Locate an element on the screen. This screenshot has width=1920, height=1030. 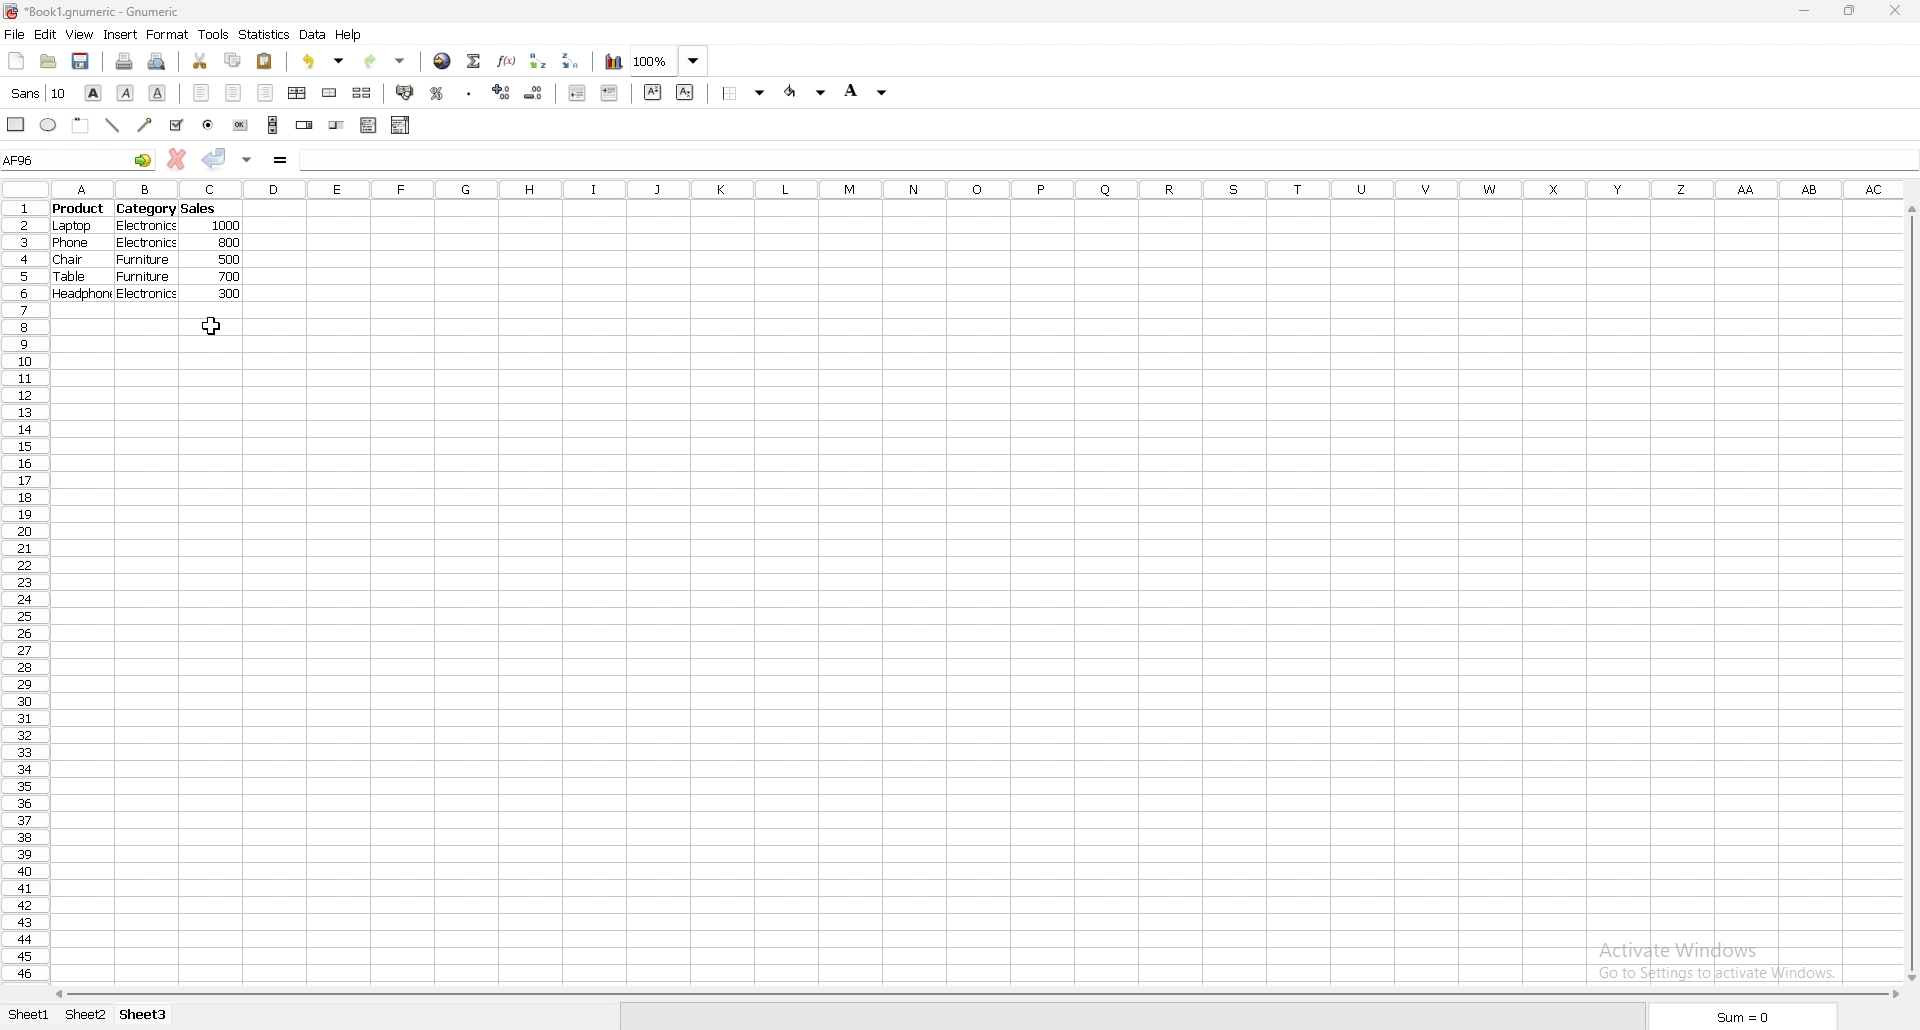
data is located at coordinates (312, 34).